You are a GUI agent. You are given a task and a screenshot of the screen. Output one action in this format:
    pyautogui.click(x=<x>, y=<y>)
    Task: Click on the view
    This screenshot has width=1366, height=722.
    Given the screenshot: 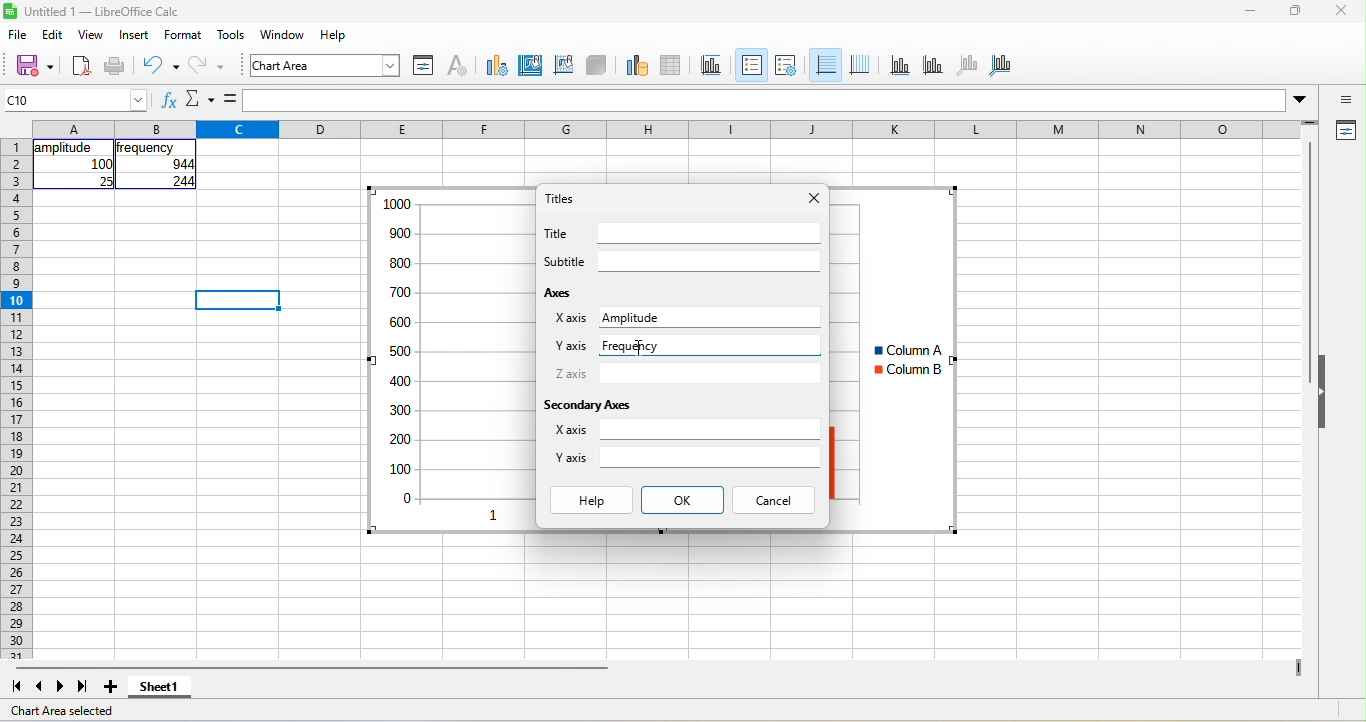 What is the action you would take?
    pyautogui.click(x=92, y=34)
    